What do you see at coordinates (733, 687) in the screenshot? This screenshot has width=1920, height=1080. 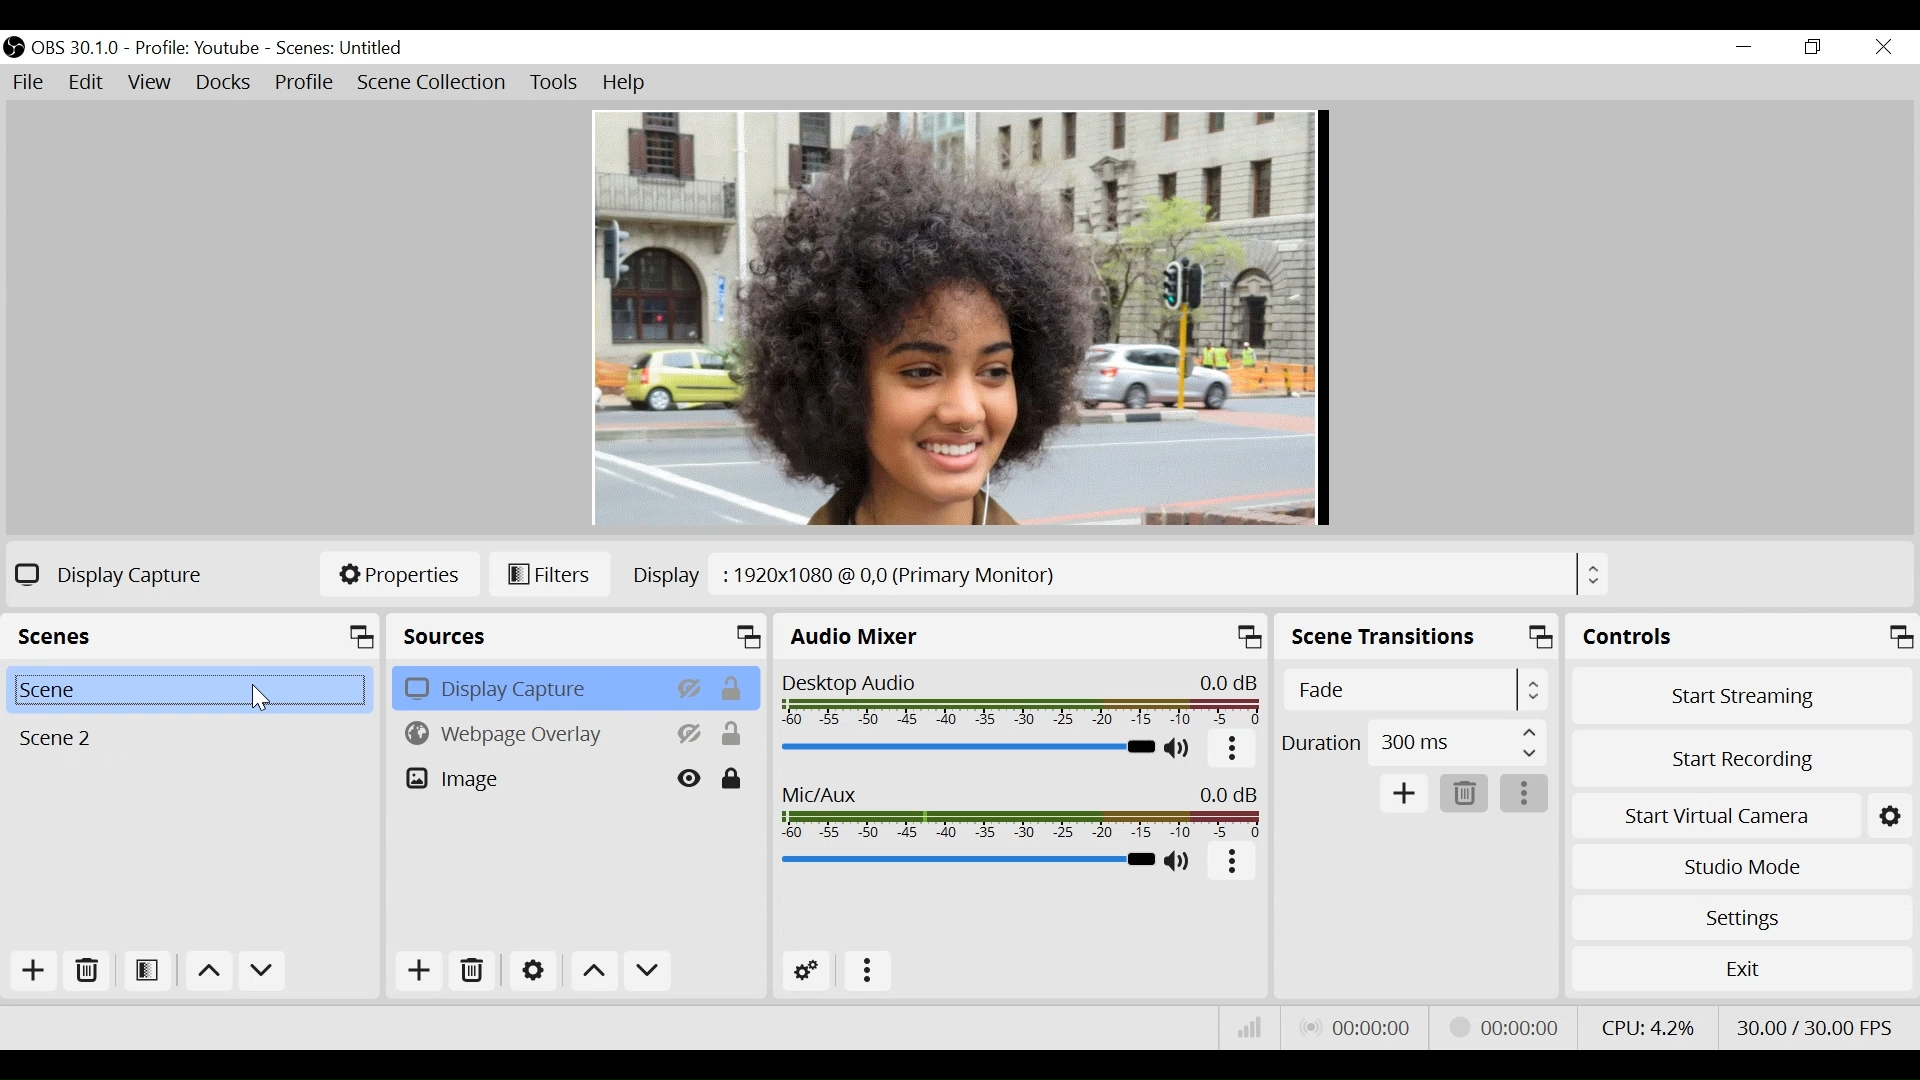 I see `(un)lock` at bounding box center [733, 687].